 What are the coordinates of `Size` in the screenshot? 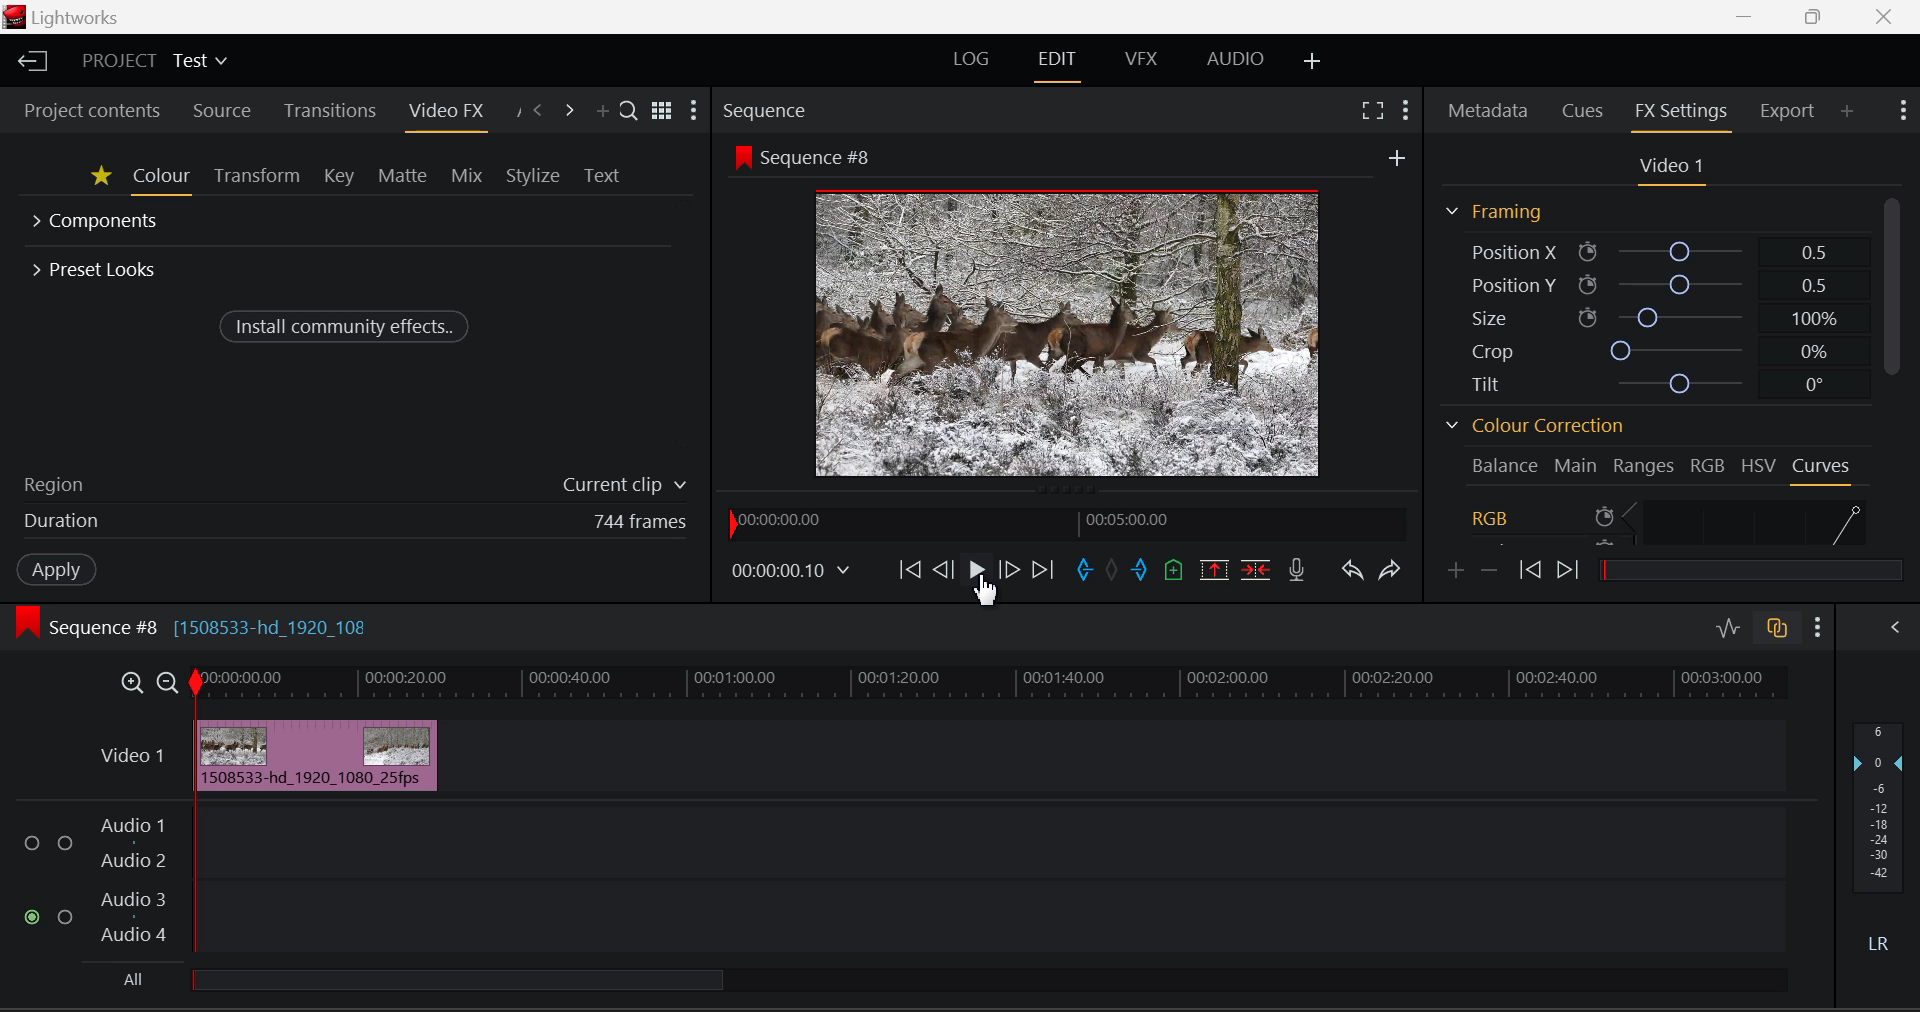 It's located at (1649, 317).